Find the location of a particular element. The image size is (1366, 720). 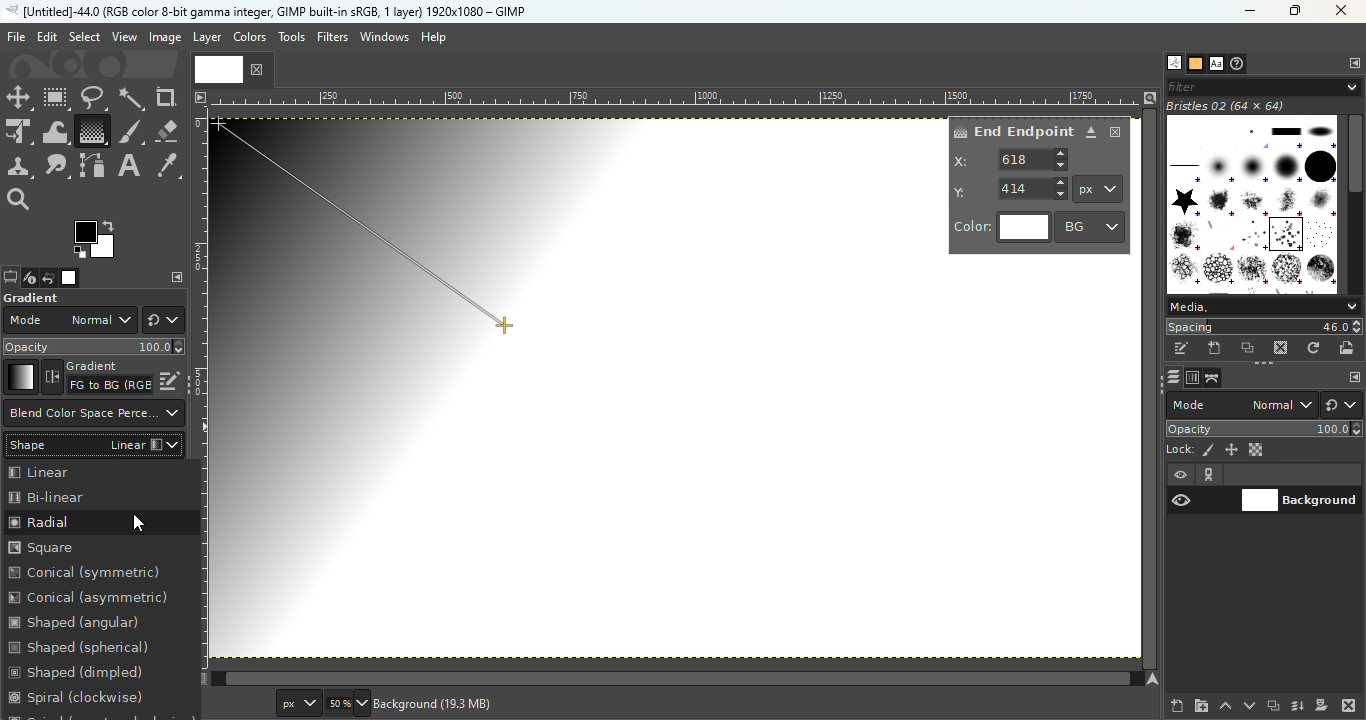

Gradient tool is located at coordinates (91, 131).